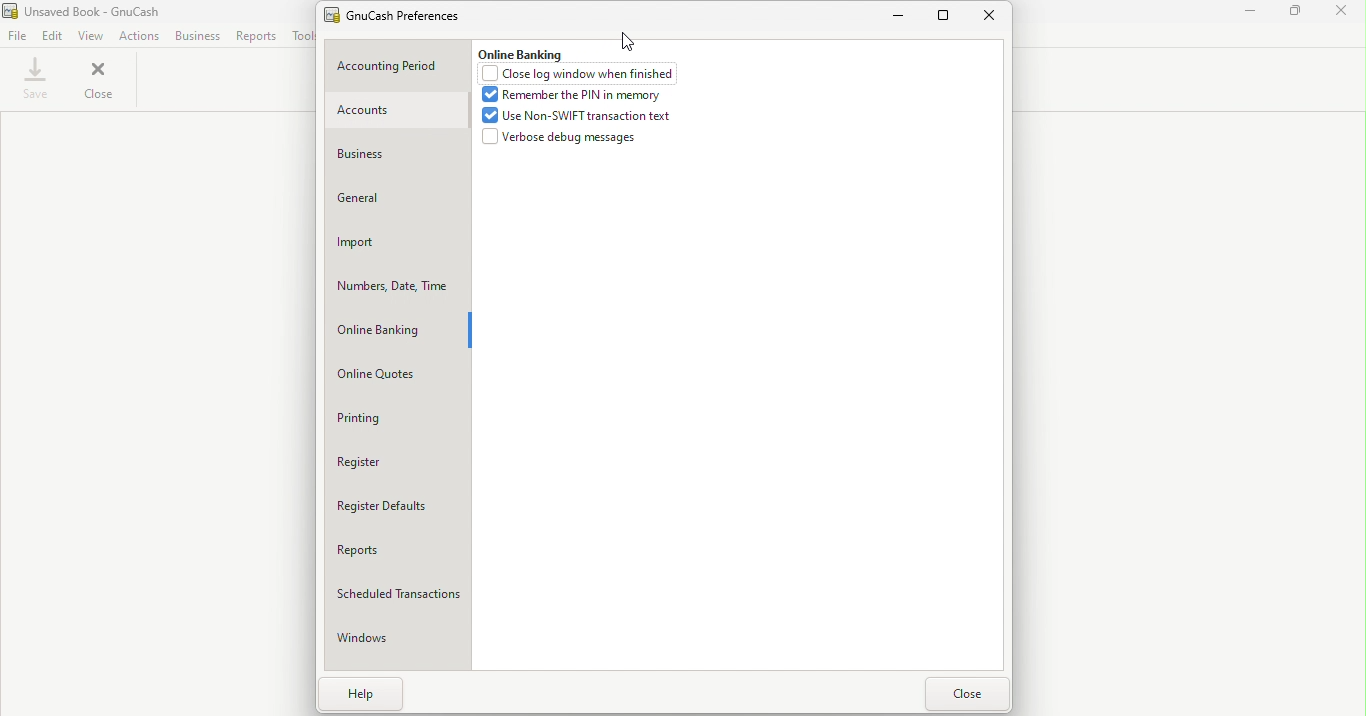  I want to click on Minimize, so click(1252, 13).